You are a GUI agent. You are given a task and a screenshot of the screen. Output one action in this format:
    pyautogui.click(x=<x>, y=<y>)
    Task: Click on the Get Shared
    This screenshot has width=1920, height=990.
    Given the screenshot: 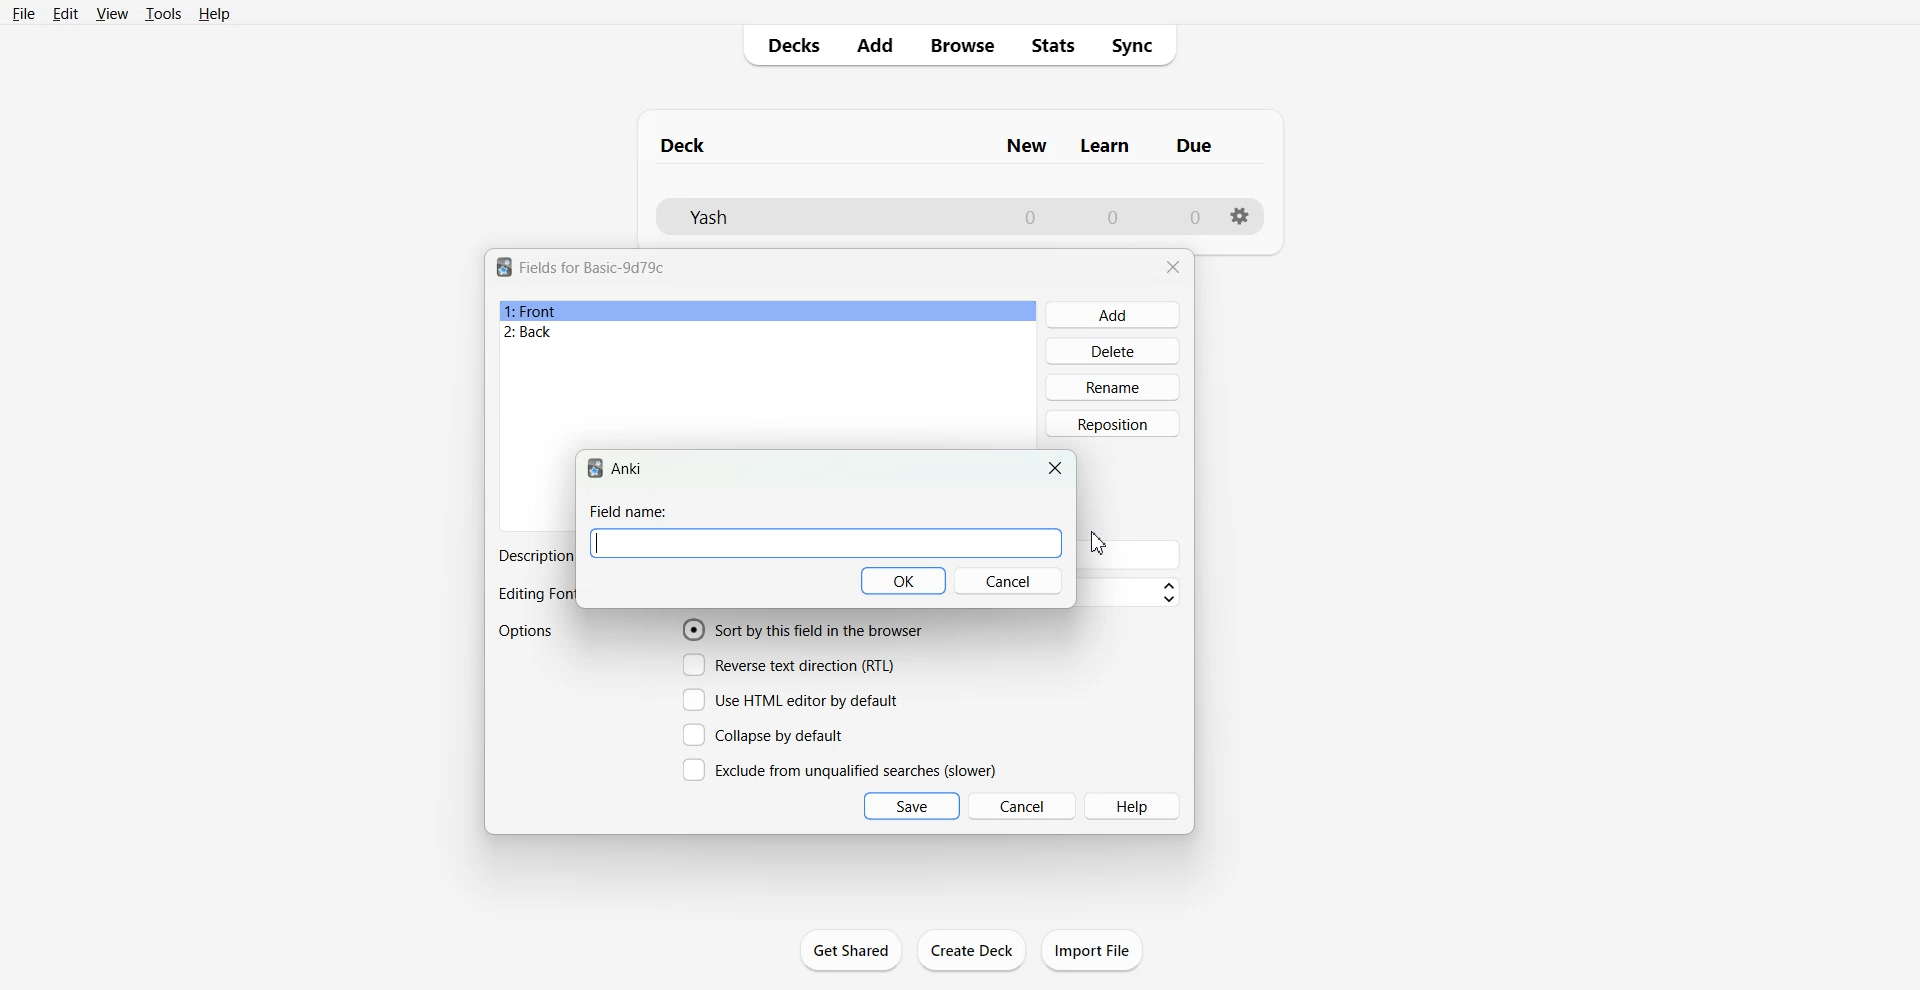 What is the action you would take?
    pyautogui.click(x=851, y=950)
    